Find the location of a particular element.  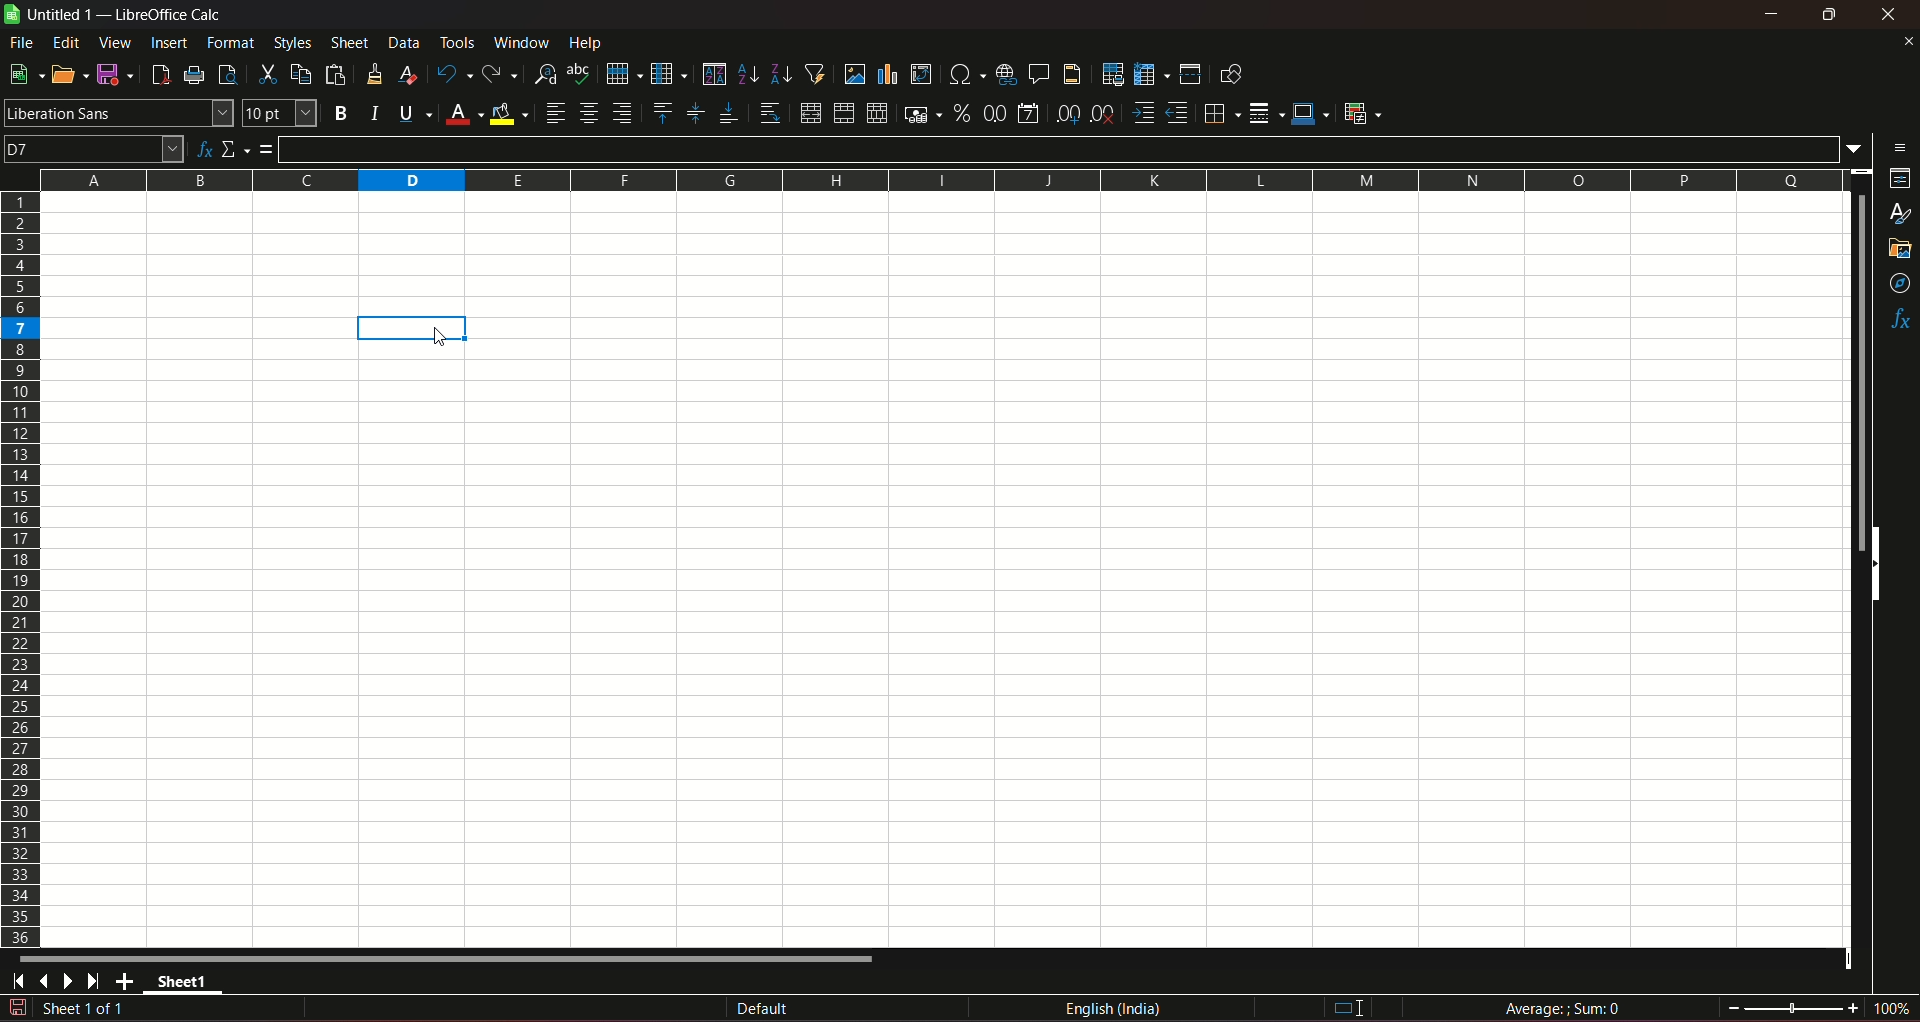

add new sheet is located at coordinates (127, 981).